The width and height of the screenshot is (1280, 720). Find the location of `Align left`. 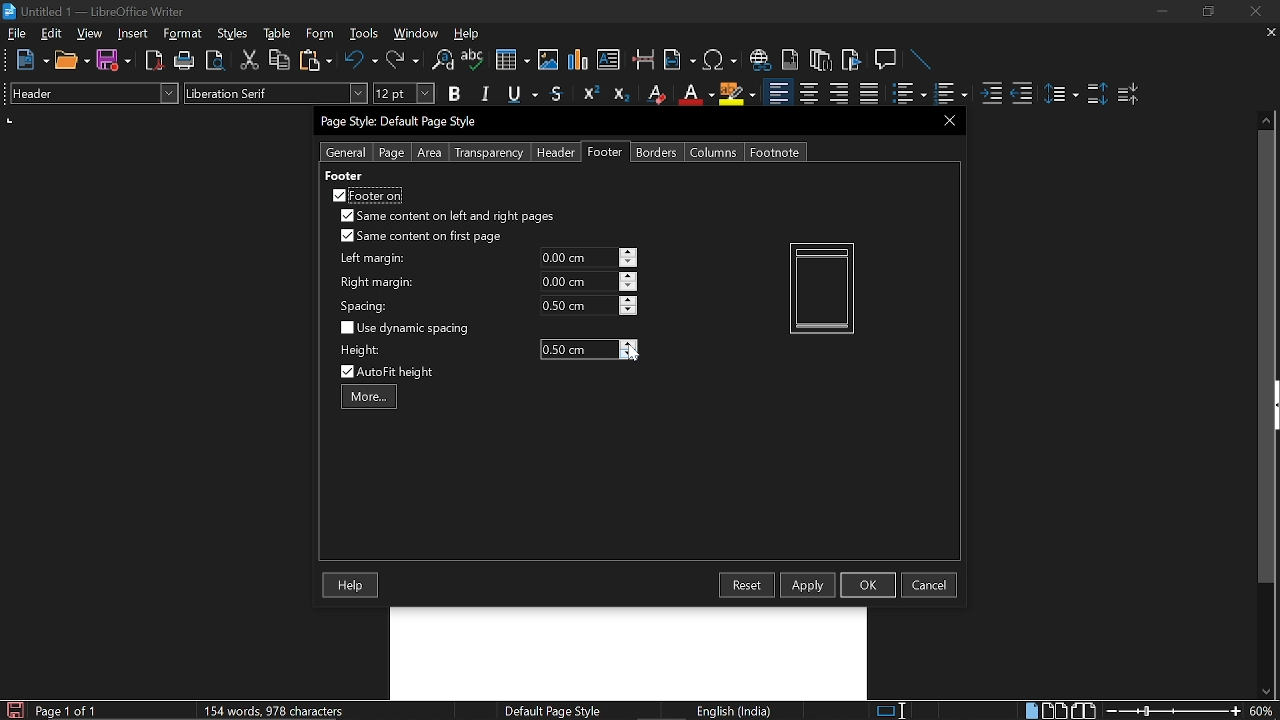

Align left is located at coordinates (778, 94).